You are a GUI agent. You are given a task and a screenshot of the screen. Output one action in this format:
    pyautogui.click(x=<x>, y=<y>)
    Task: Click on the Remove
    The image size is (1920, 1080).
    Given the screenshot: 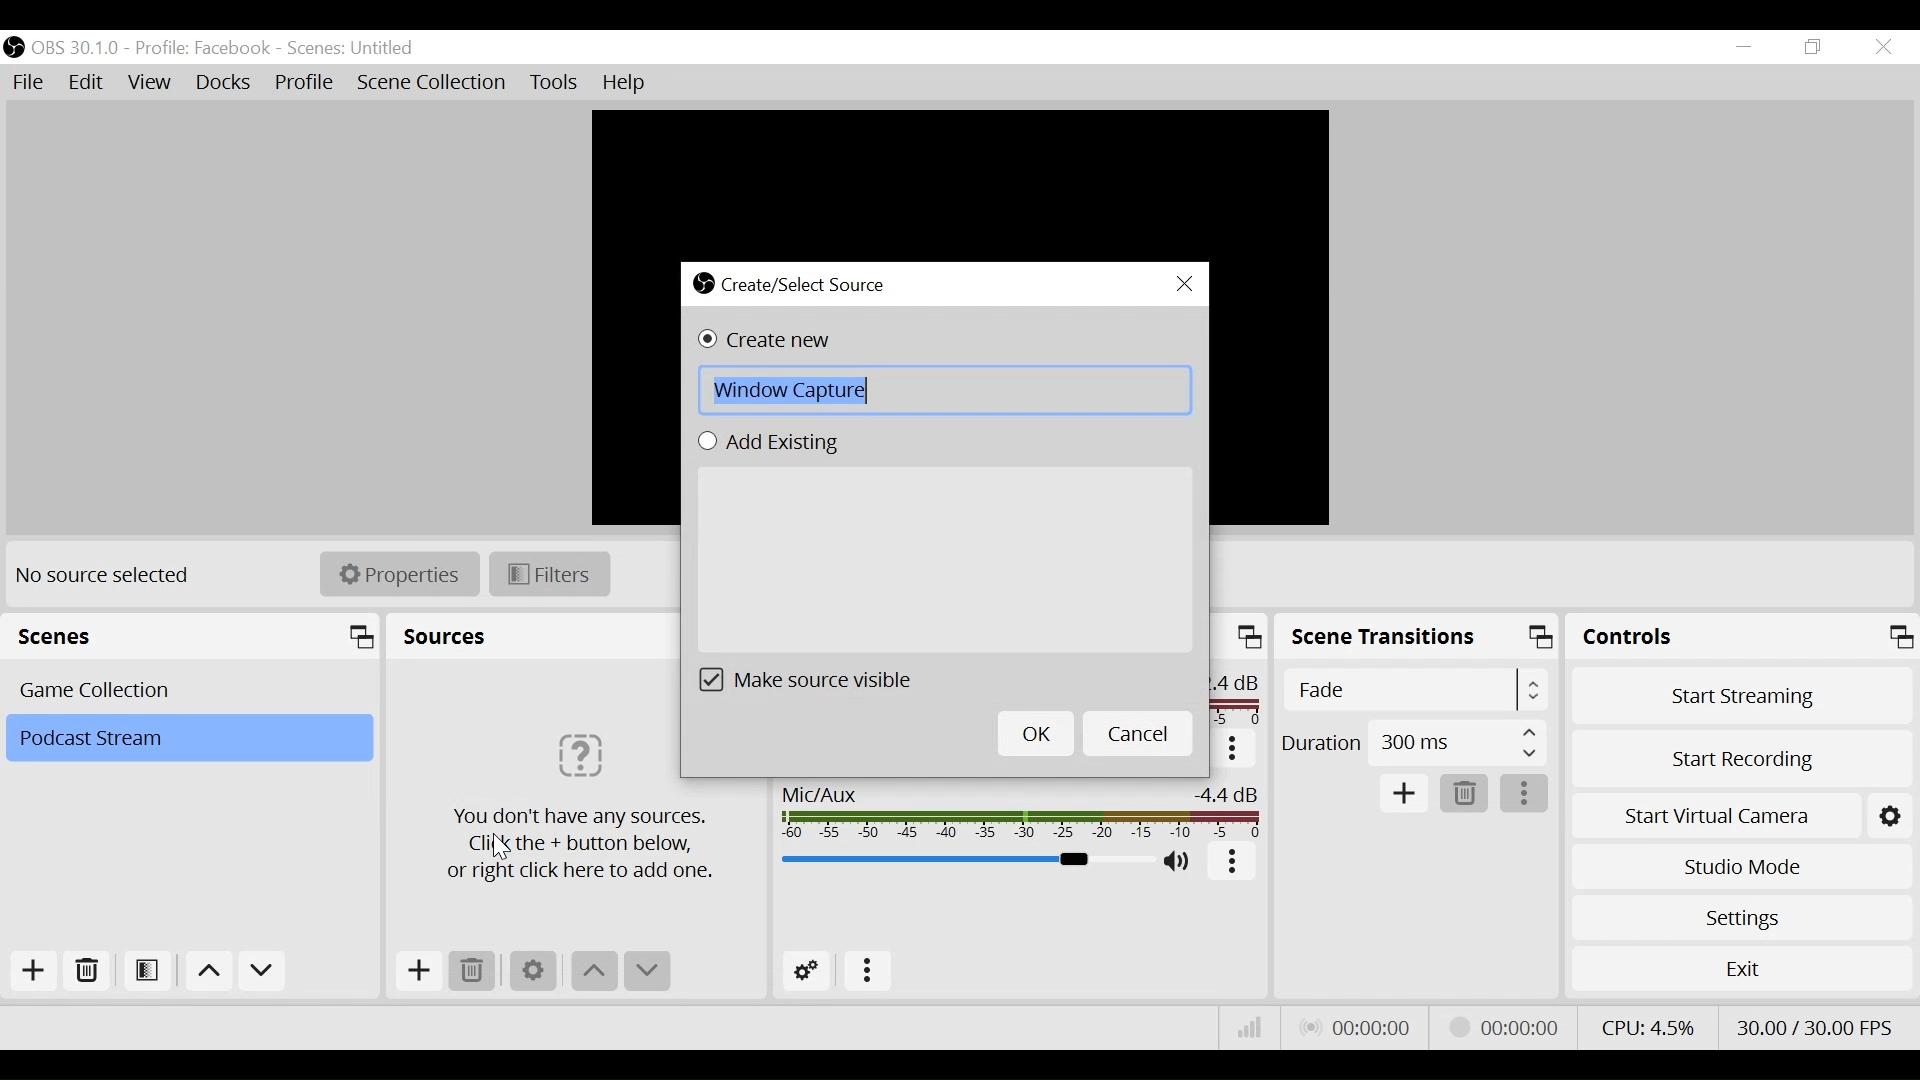 What is the action you would take?
    pyautogui.click(x=472, y=972)
    